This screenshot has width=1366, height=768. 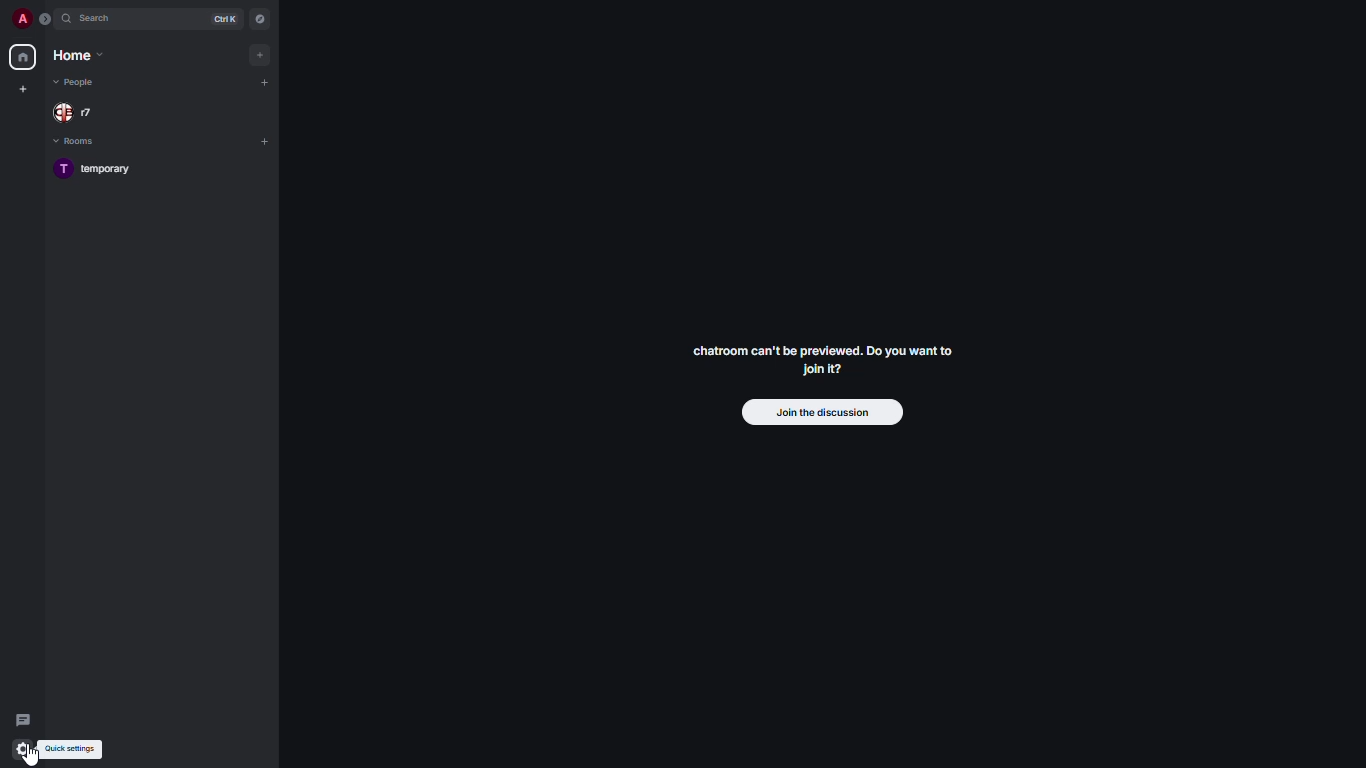 What do you see at coordinates (75, 748) in the screenshot?
I see `quick settings` at bounding box center [75, 748].